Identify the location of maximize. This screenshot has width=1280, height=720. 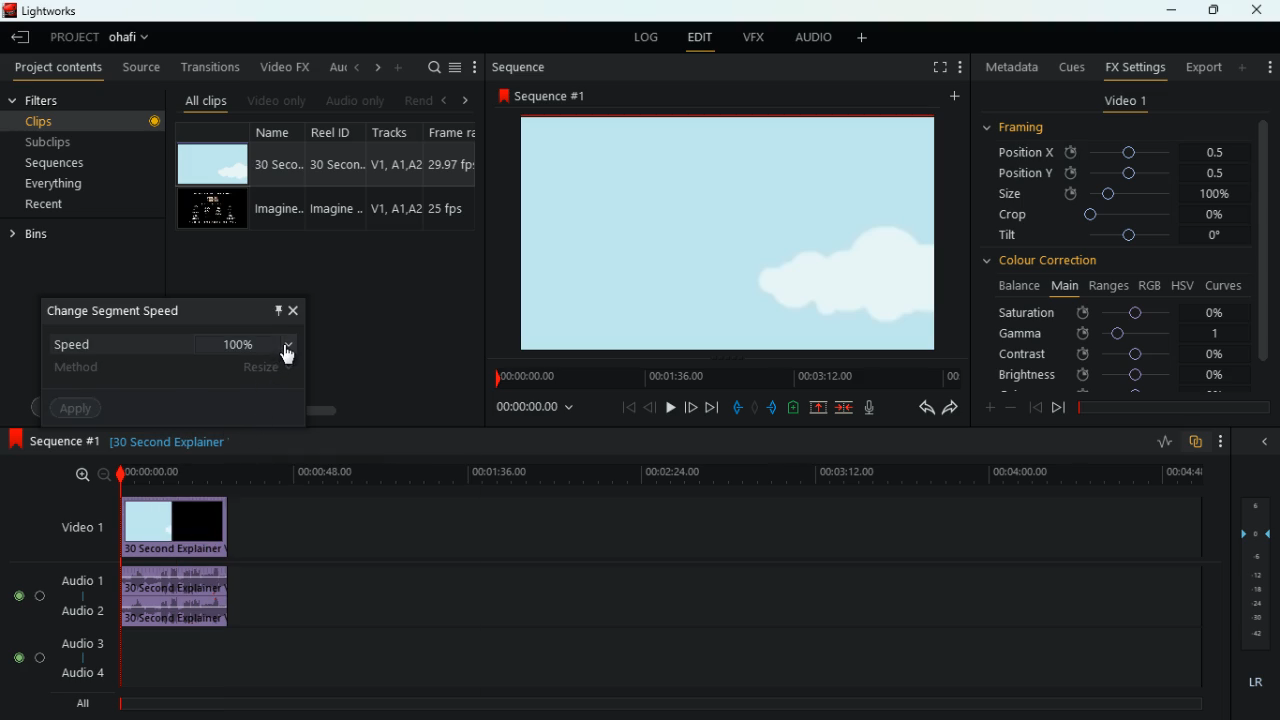
(1210, 11).